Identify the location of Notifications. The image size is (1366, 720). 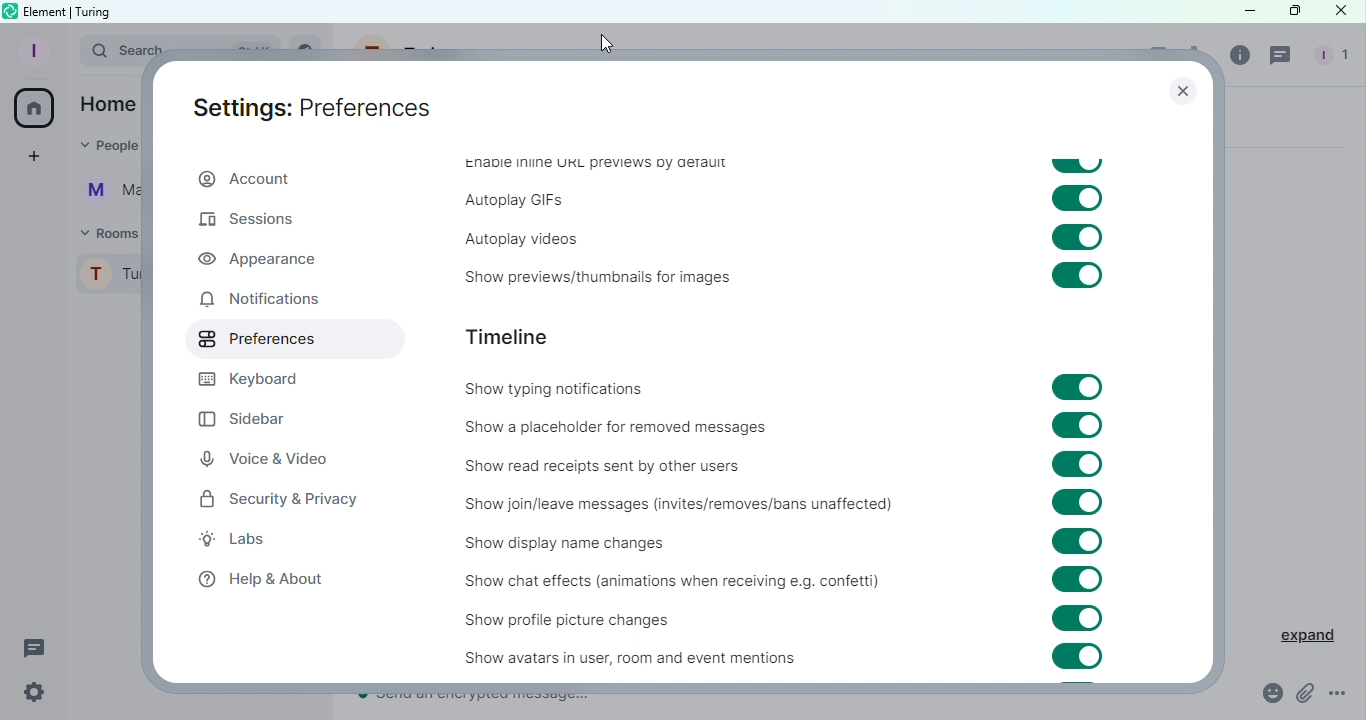
(259, 302).